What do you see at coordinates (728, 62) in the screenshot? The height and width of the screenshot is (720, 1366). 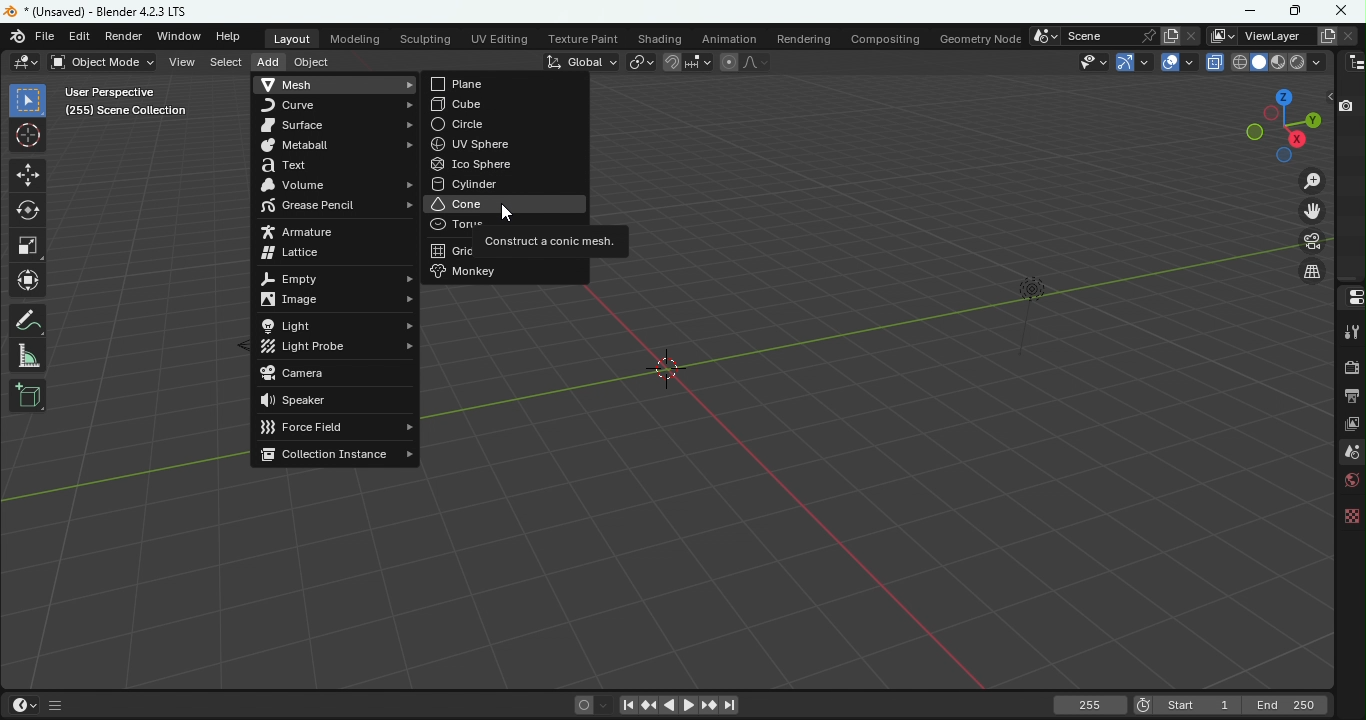 I see `Proportional editing objects` at bounding box center [728, 62].